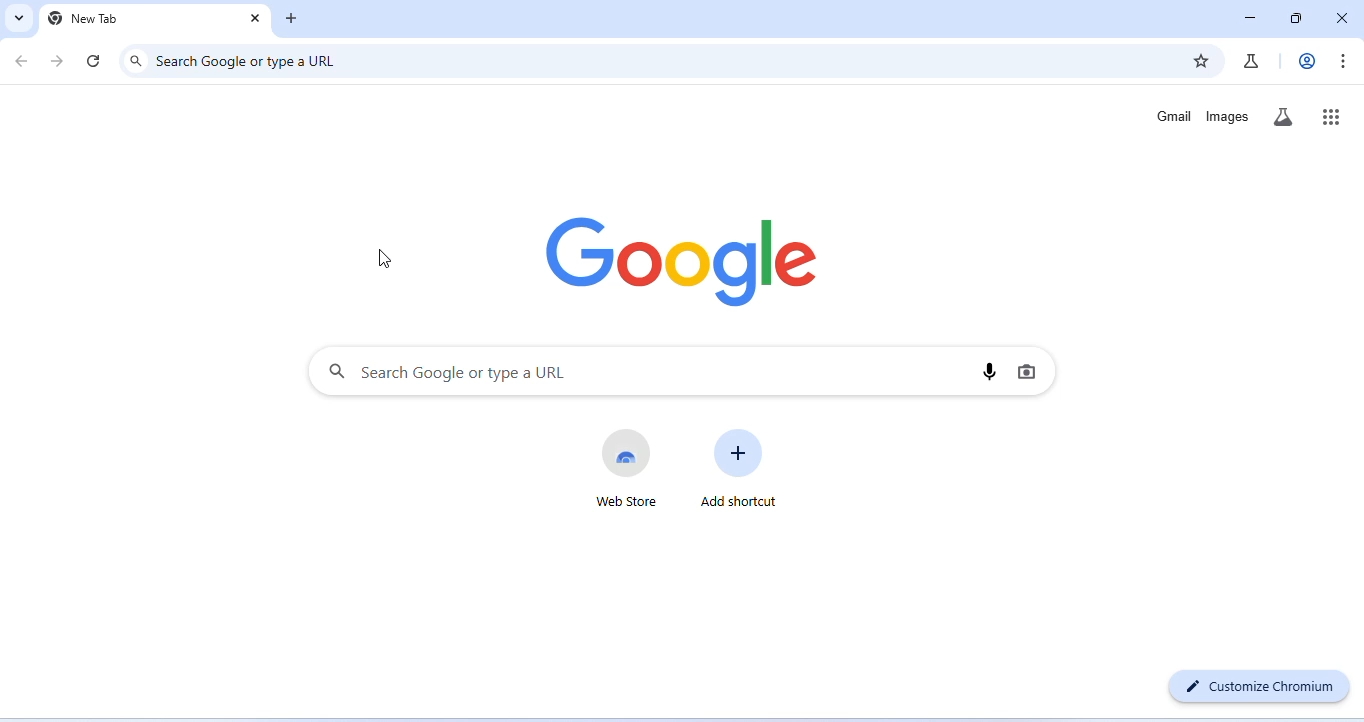 The height and width of the screenshot is (722, 1364). What do you see at coordinates (60, 60) in the screenshot?
I see `go forward` at bounding box center [60, 60].